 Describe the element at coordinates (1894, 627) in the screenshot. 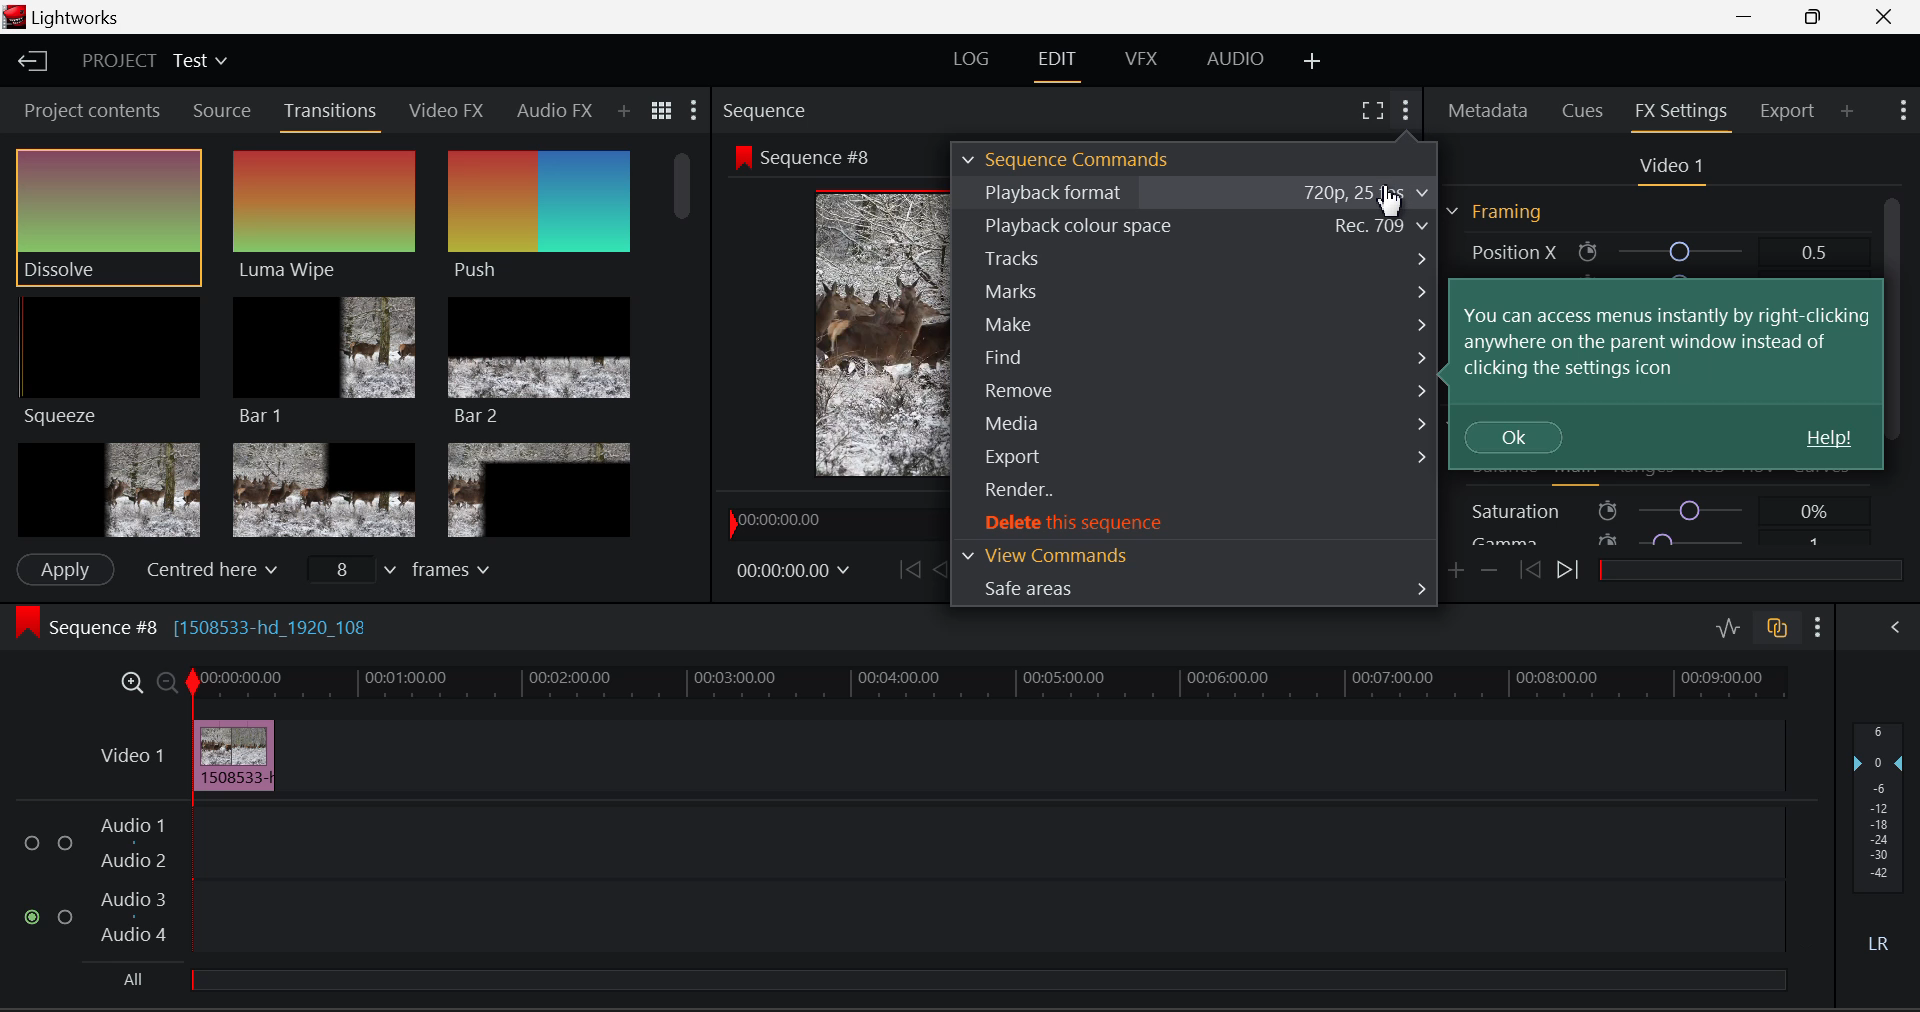

I see `Show Audio Mix` at that location.